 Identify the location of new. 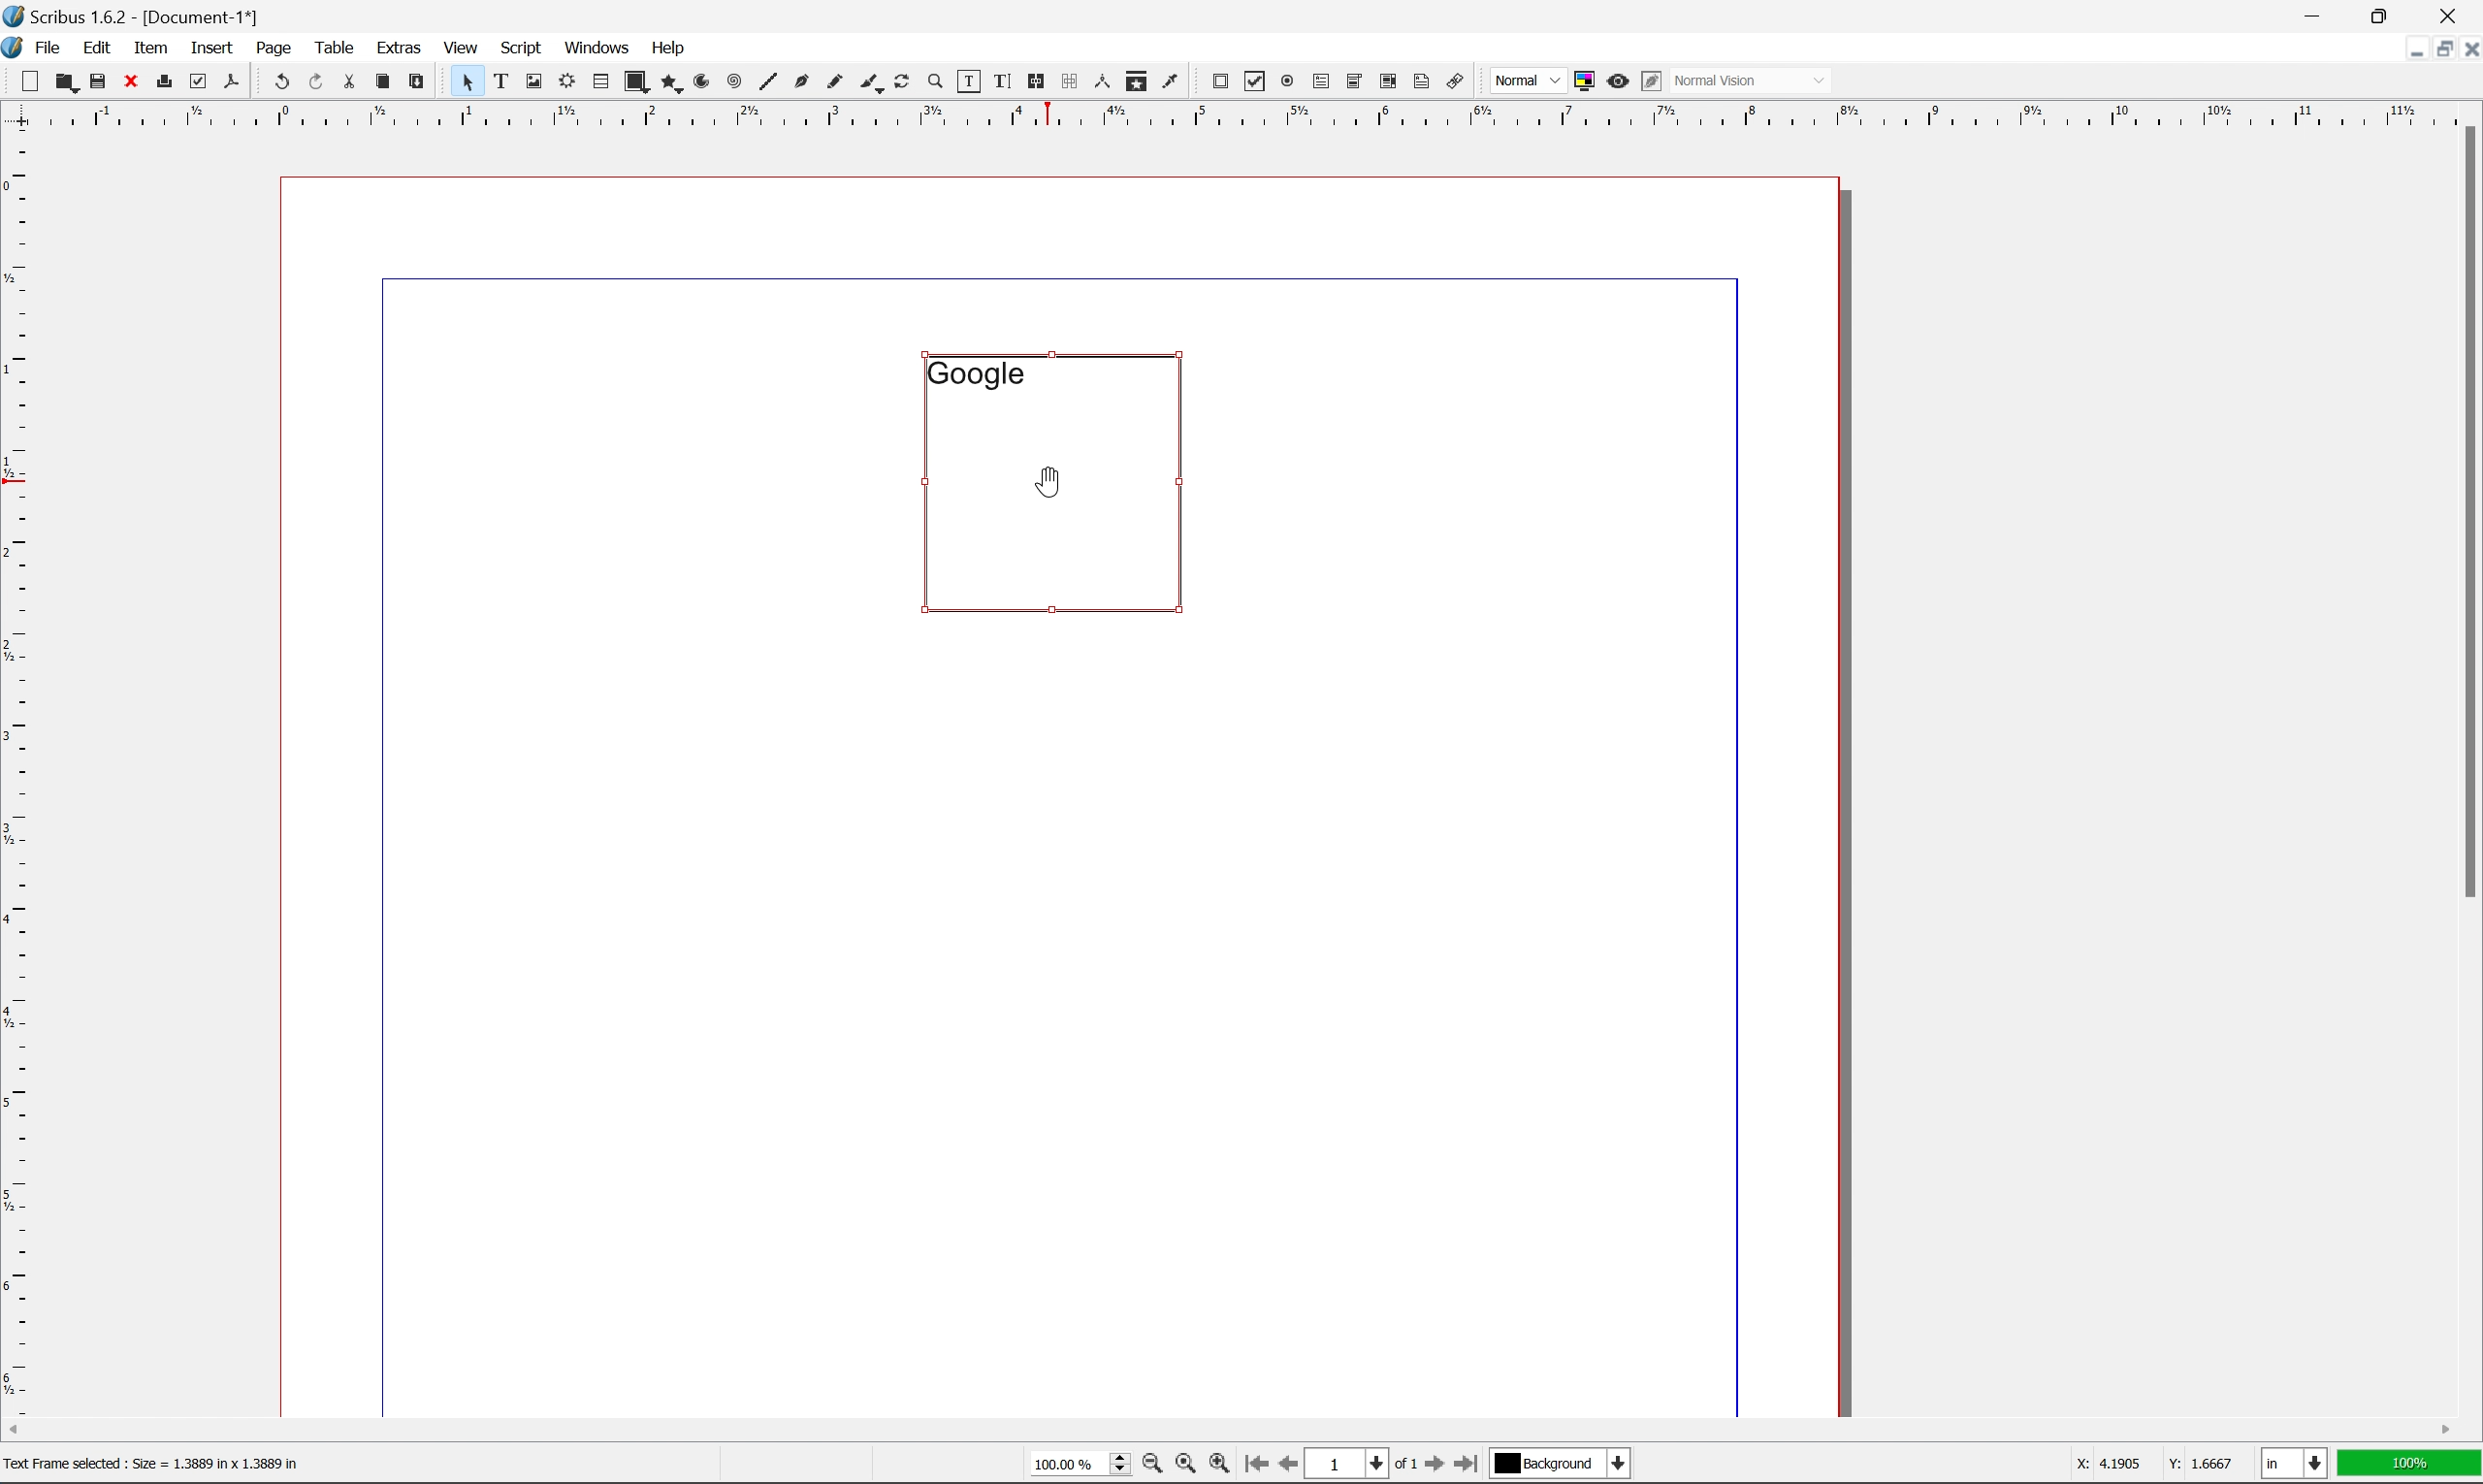
(32, 81).